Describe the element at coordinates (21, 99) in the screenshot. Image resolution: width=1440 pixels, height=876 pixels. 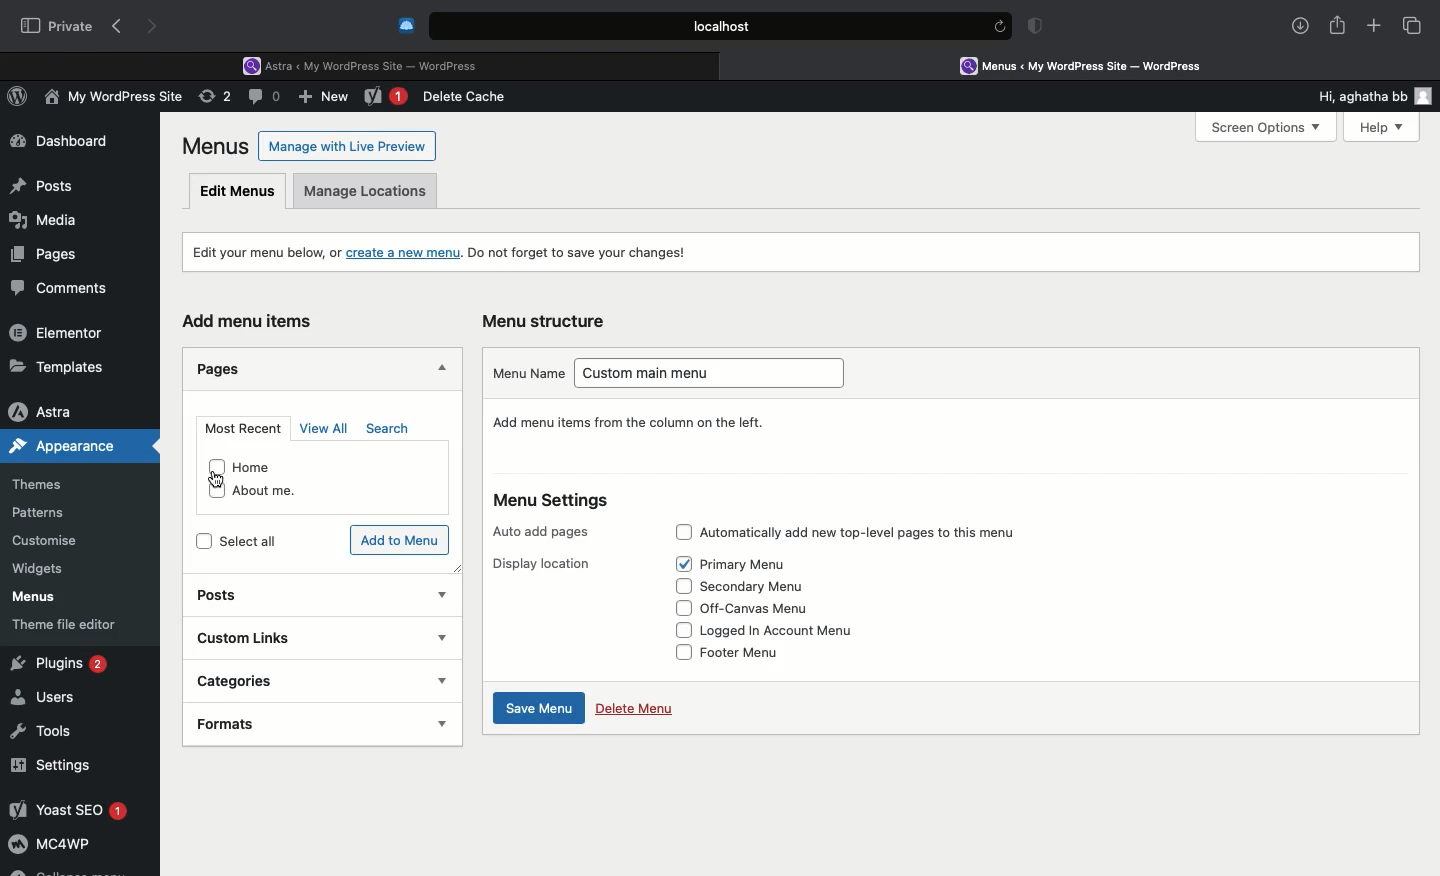
I see `WordPress Logo` at that location.